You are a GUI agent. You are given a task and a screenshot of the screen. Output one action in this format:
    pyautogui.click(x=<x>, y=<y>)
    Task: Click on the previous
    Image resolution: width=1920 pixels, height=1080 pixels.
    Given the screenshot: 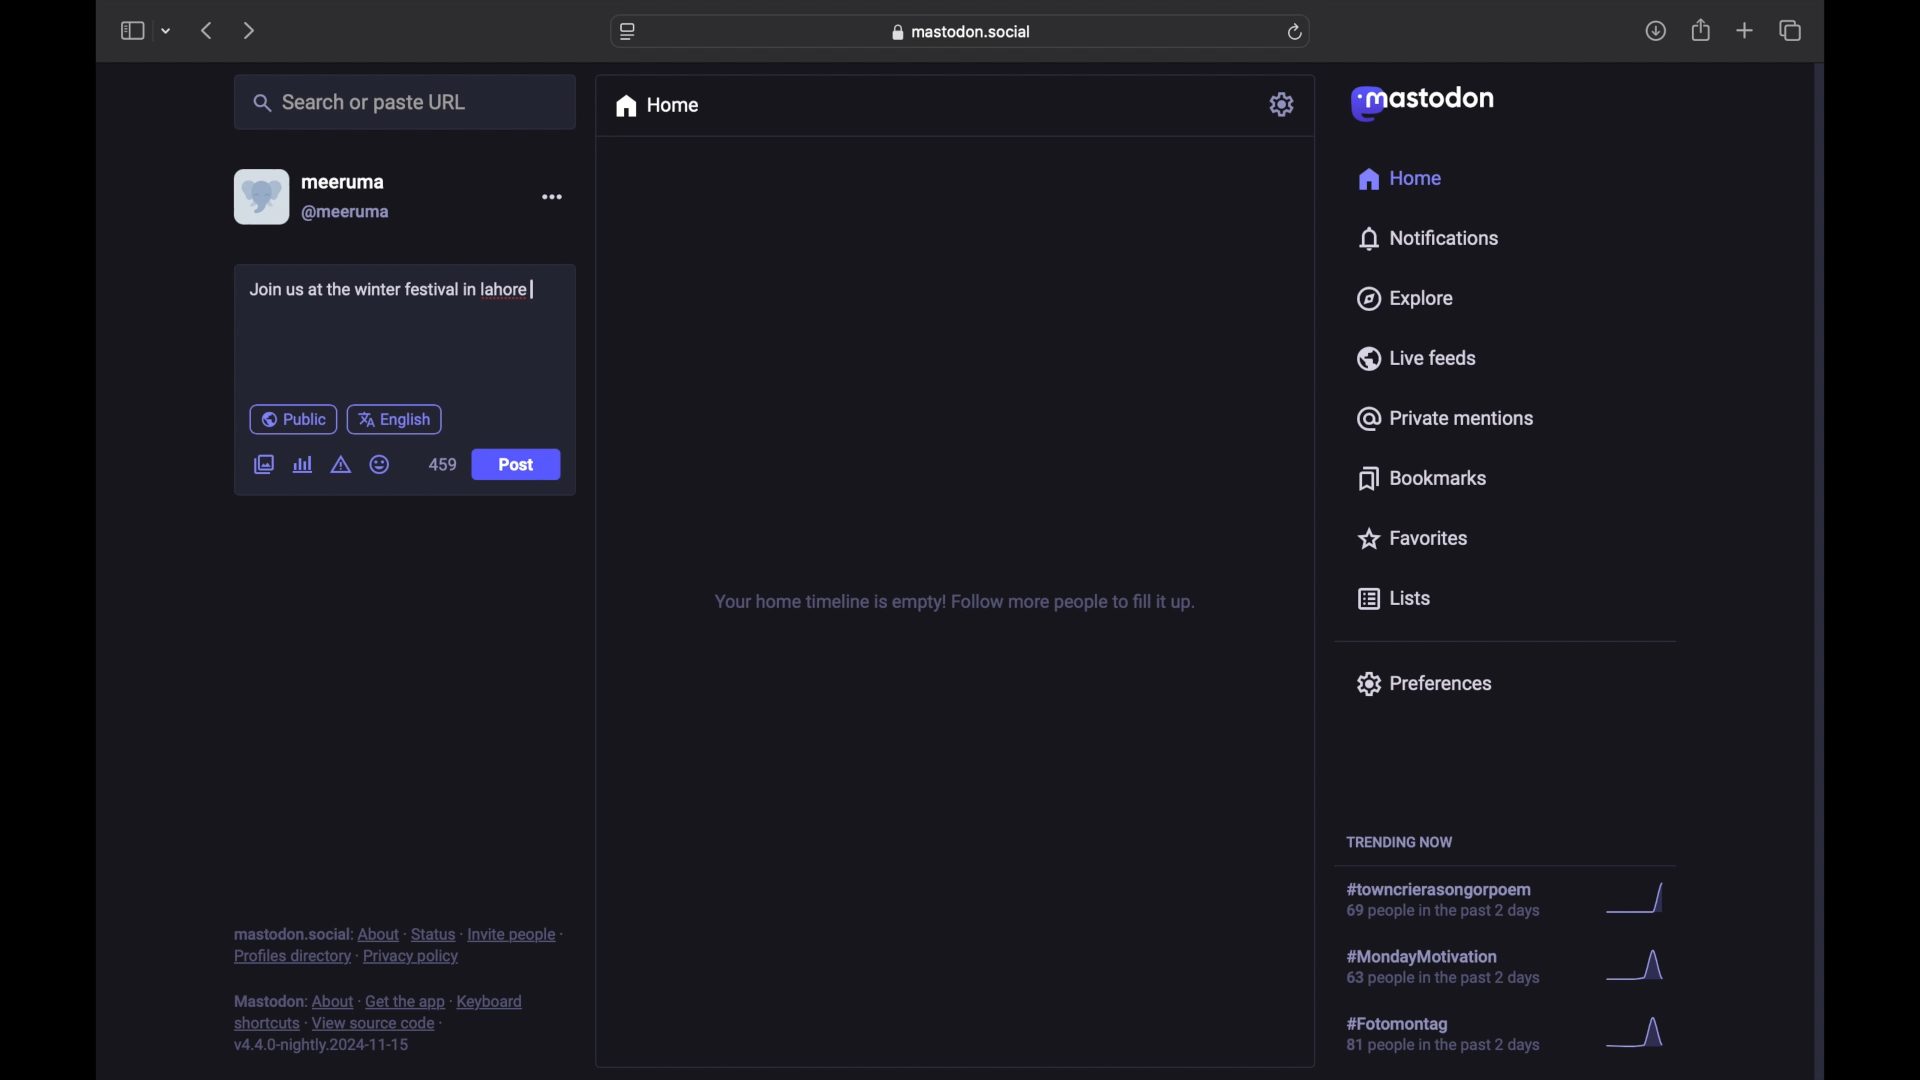 What is the action you would take?
    pyautogui.click(x=206, y=30)
    